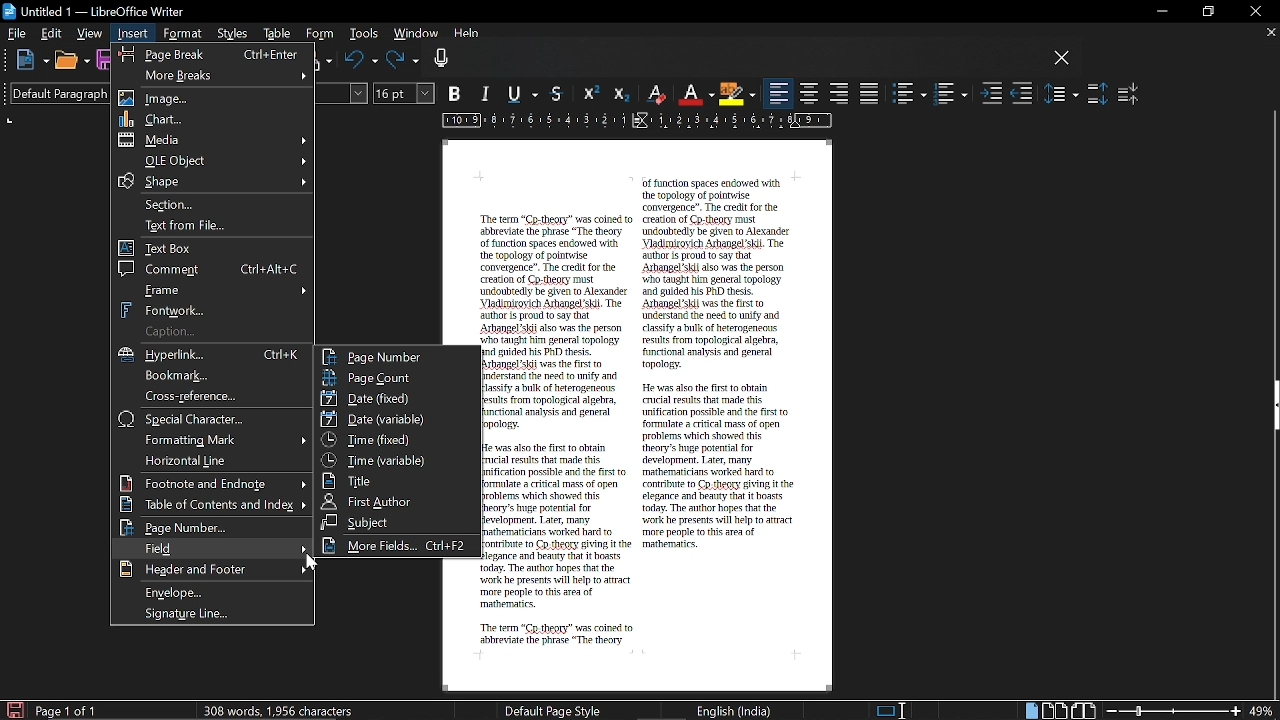 The image size is (1280, 720). Describe the element at coordinates (212, 268) in the screenshot. I see `Comment` at that location.